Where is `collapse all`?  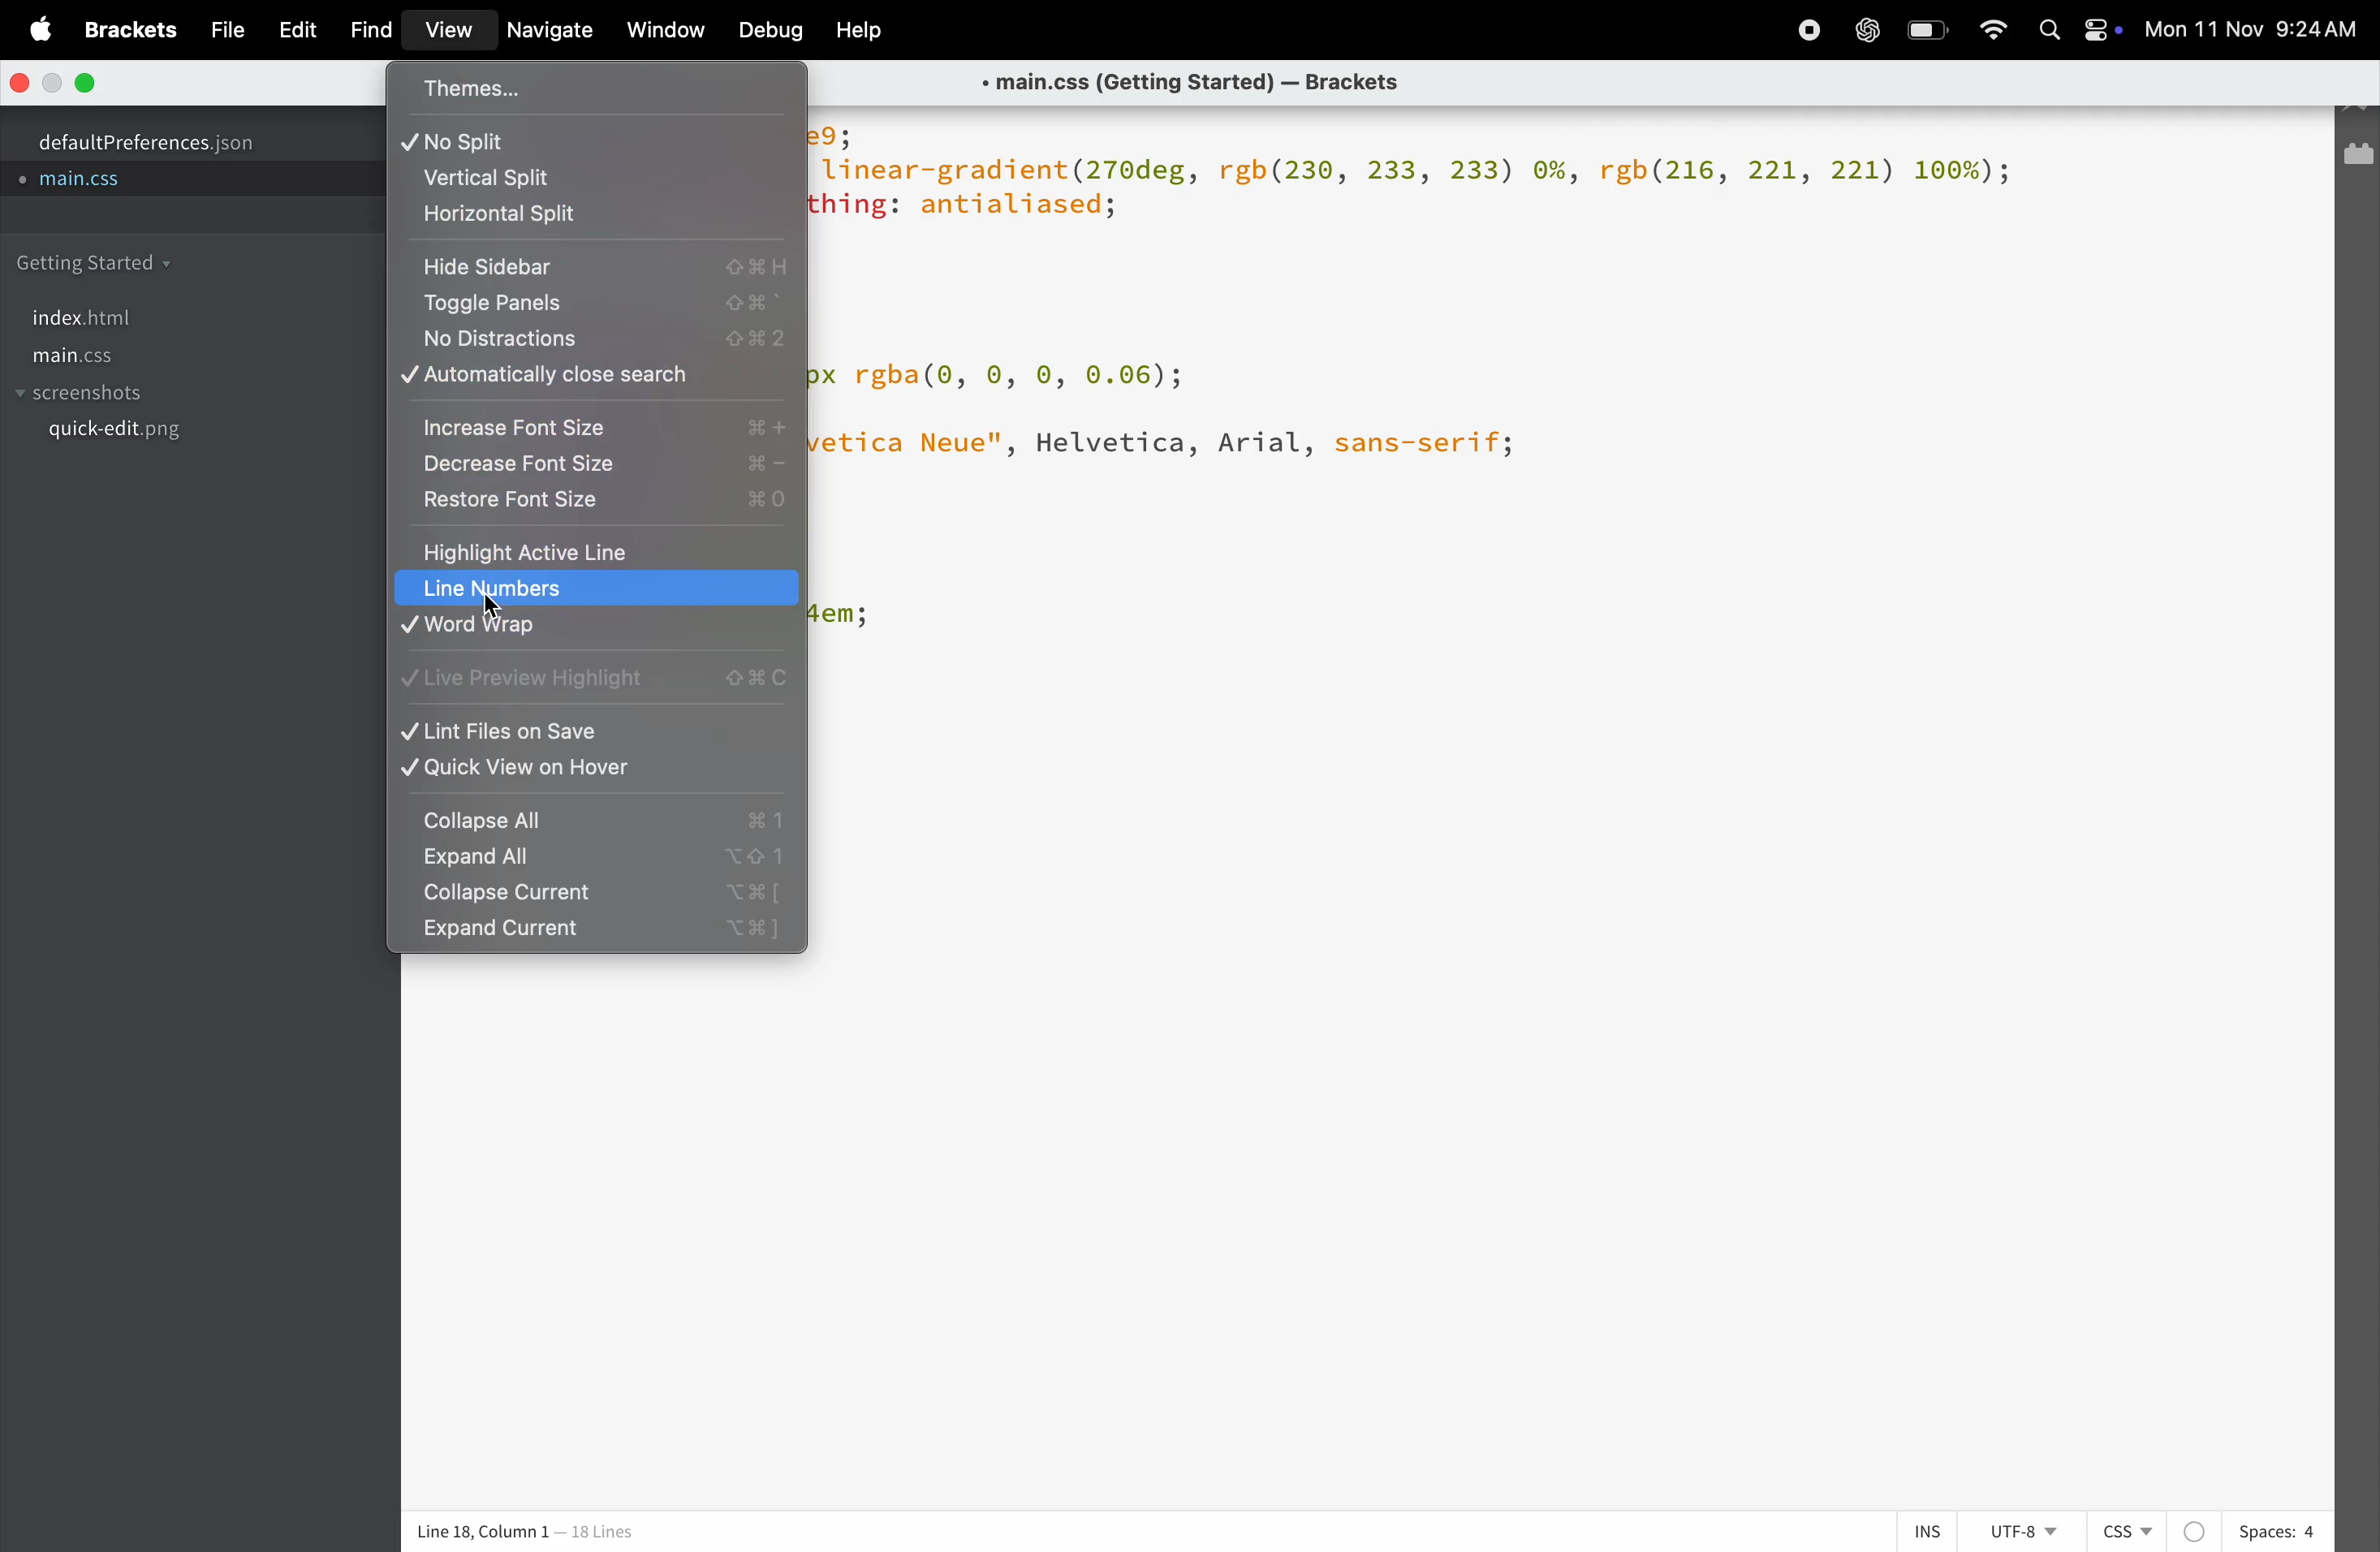 collapse all is located at coordinates (596, 819).